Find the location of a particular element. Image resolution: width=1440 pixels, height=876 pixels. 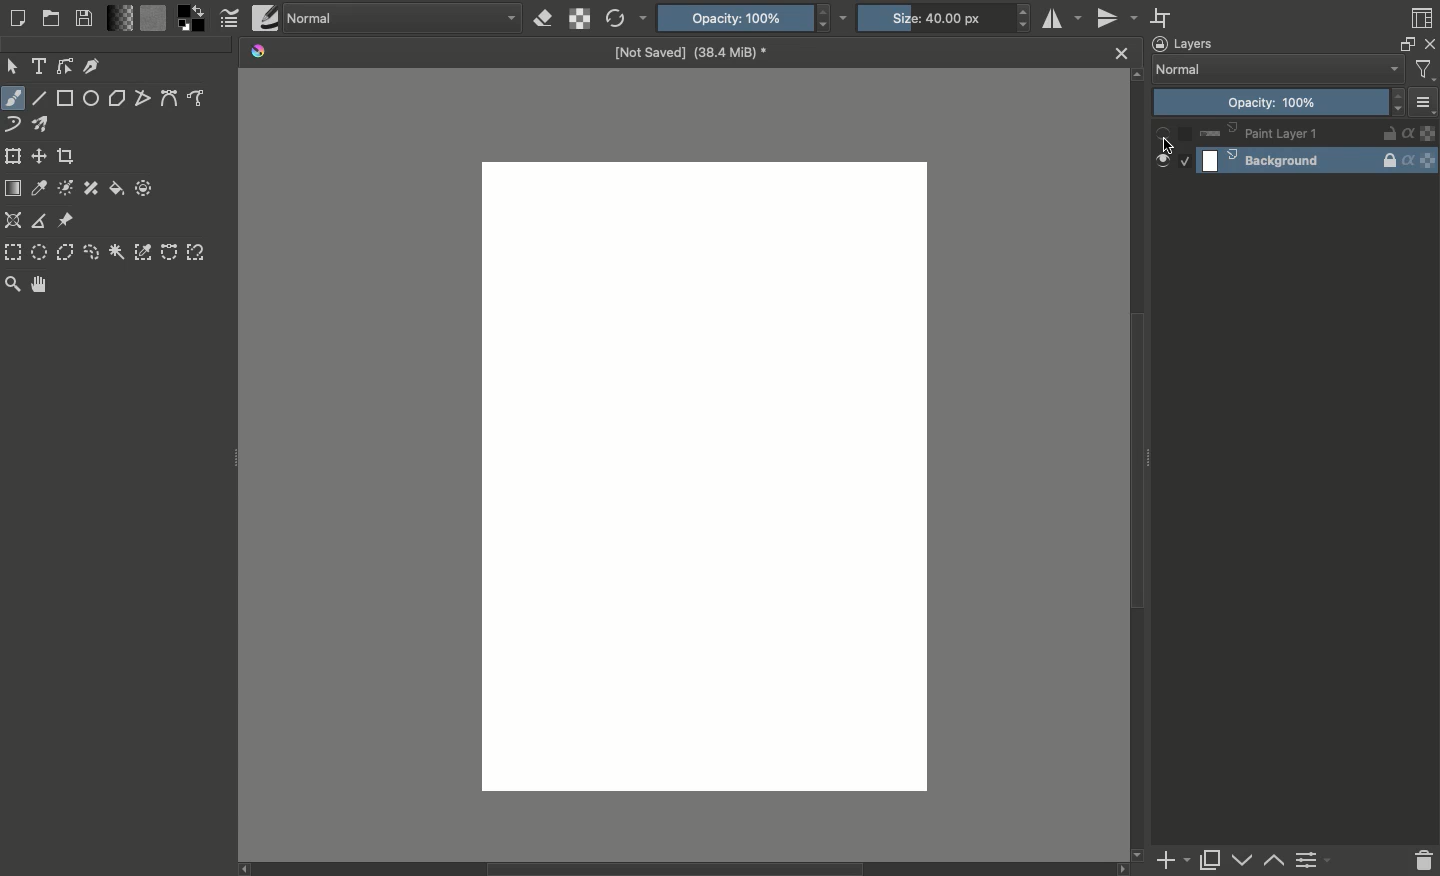

Visible is located at coordinates (1167, 162).